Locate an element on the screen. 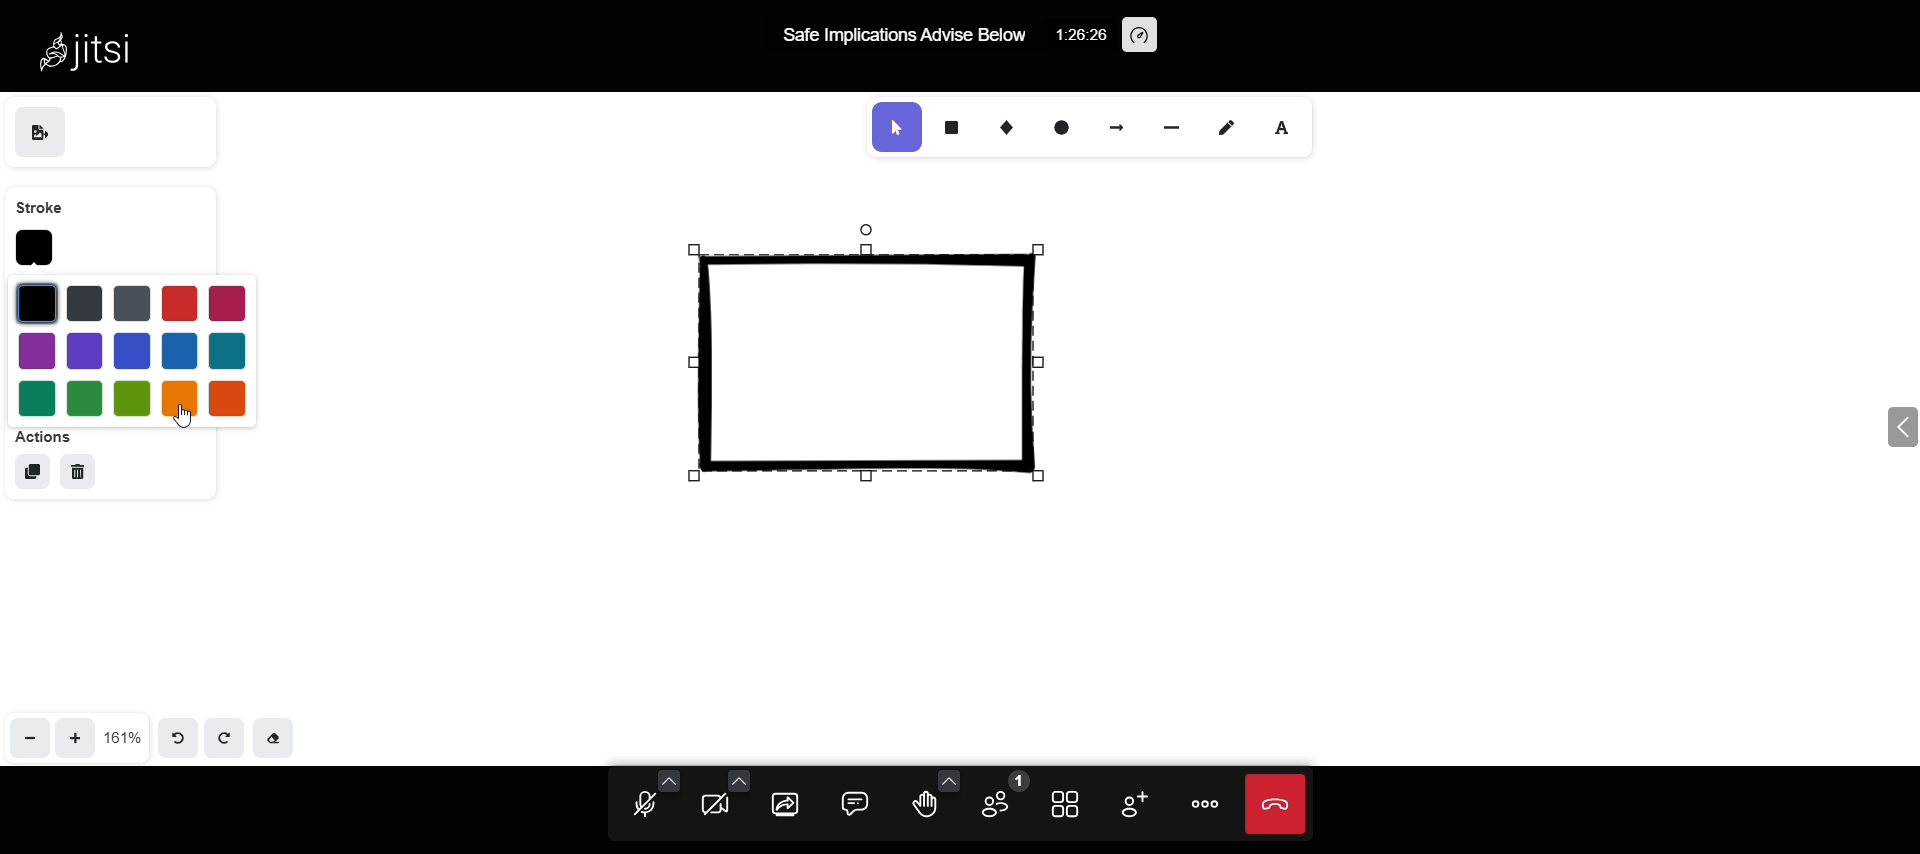  zoom out is located at coordinates (25, 740).